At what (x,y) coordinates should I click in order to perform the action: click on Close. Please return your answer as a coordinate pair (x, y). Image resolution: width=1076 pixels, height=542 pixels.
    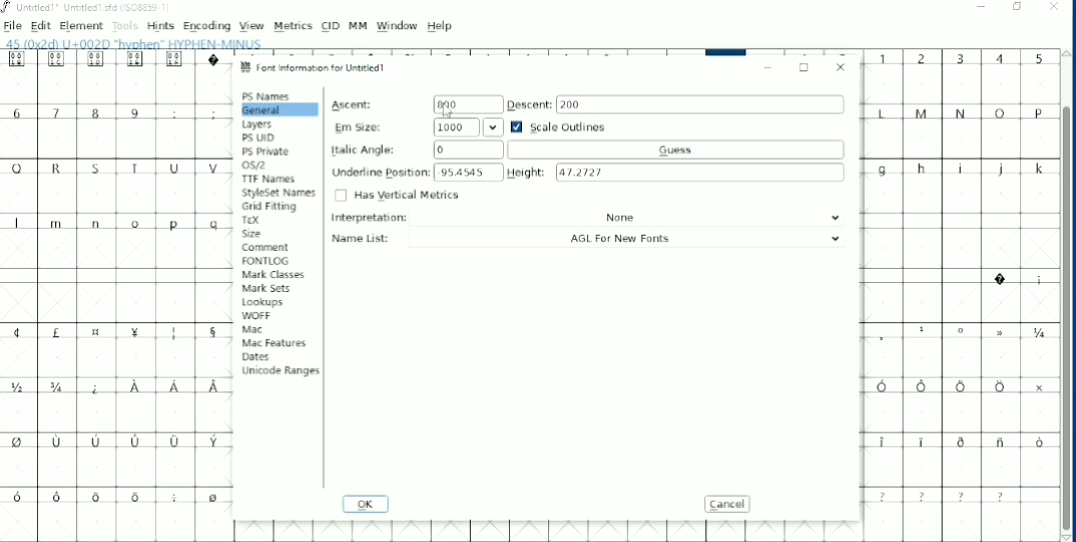
    Looking at the image, I should click on (841, 65).